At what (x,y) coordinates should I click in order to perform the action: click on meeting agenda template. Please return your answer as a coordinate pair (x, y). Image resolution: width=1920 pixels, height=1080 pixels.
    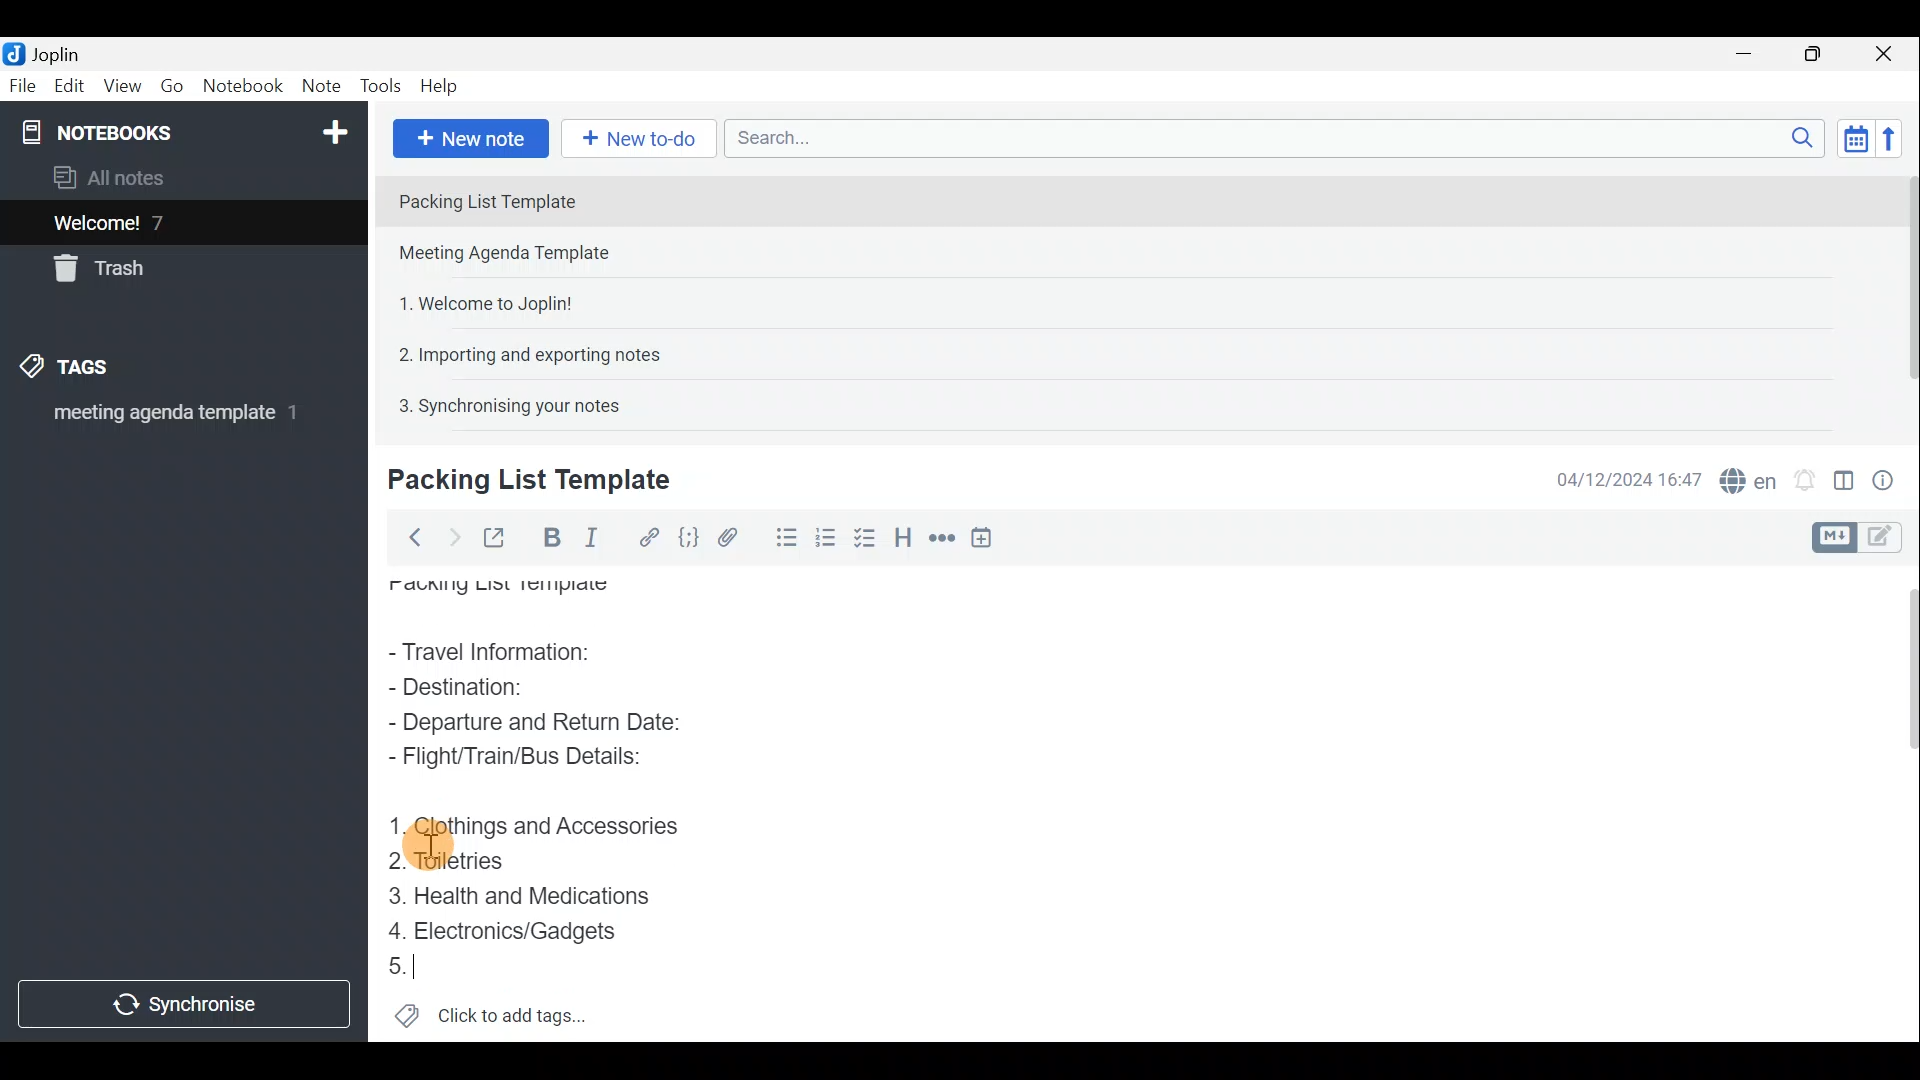
    Looking at the image, I should click on (172, 419).